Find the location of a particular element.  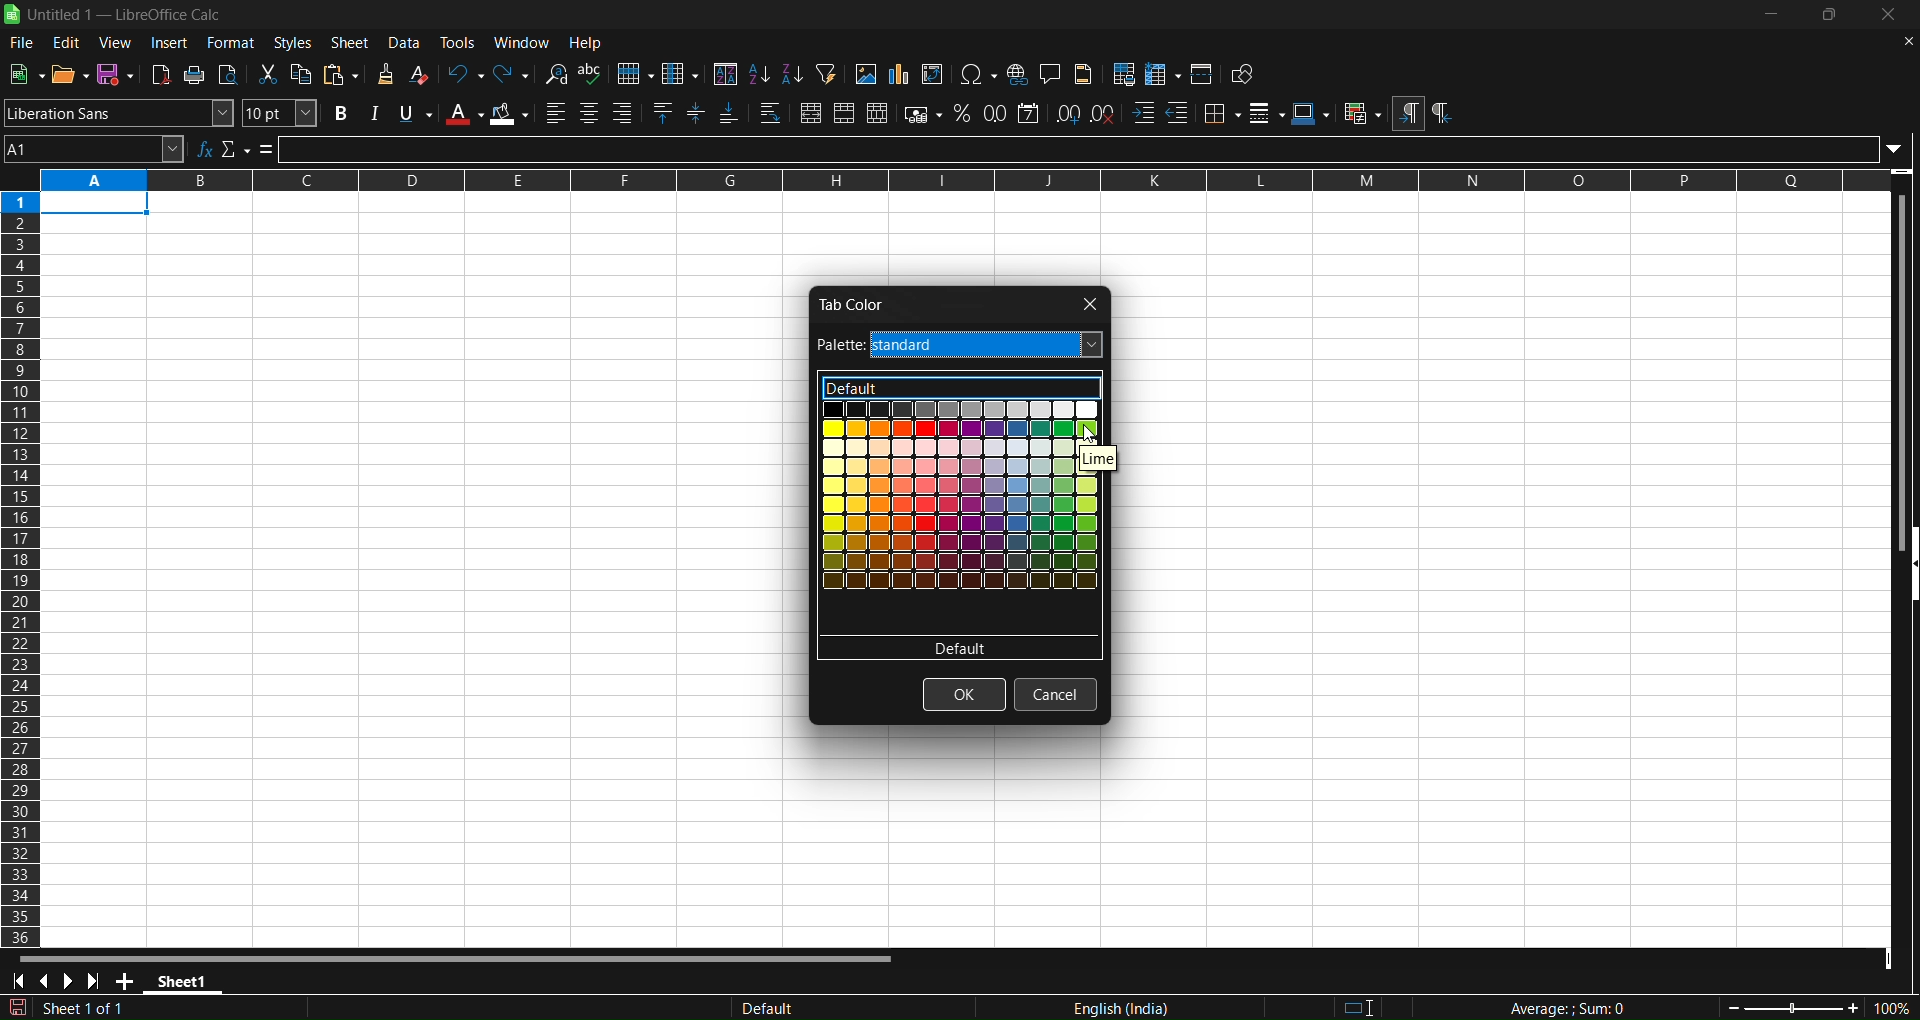

scroll to next sheet is located at coordinates (69, 981).